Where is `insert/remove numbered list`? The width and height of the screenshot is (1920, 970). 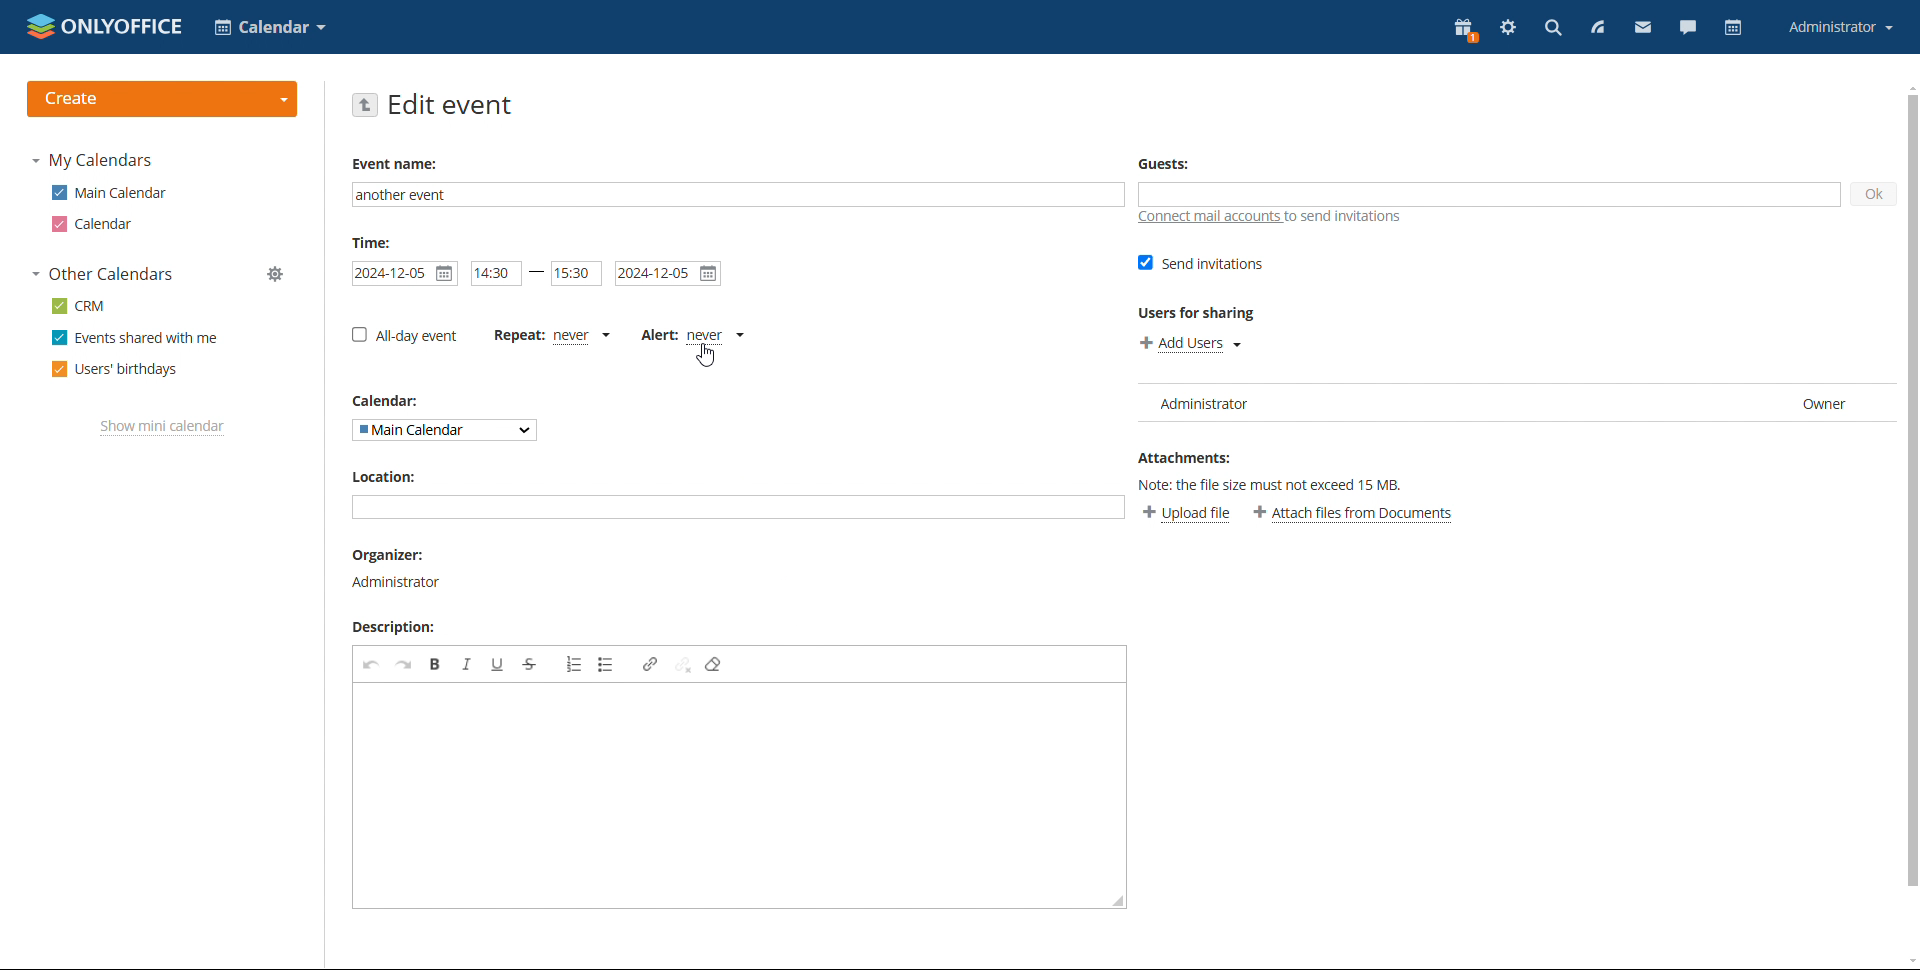
insert/remove numbered list is located at coordinates (573, 665).